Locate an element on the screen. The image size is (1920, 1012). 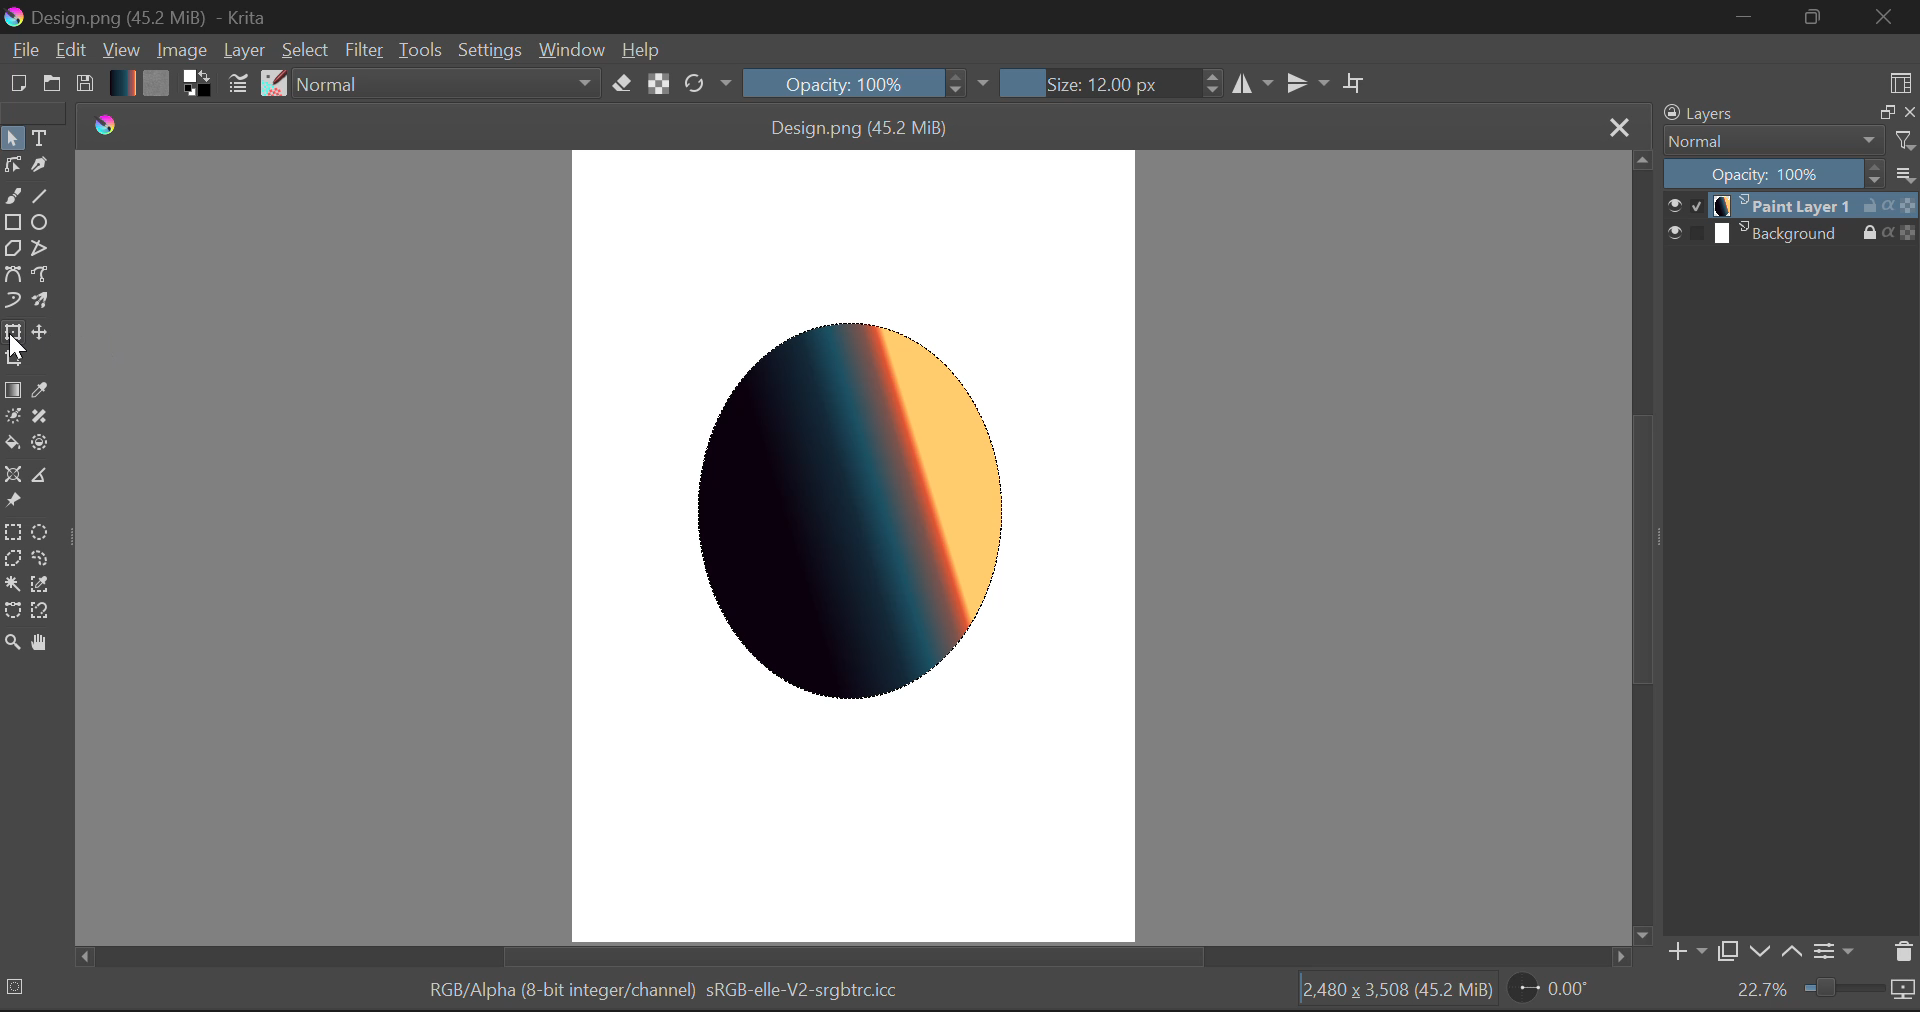
Brush Size is located at coordinates (1106, 83).